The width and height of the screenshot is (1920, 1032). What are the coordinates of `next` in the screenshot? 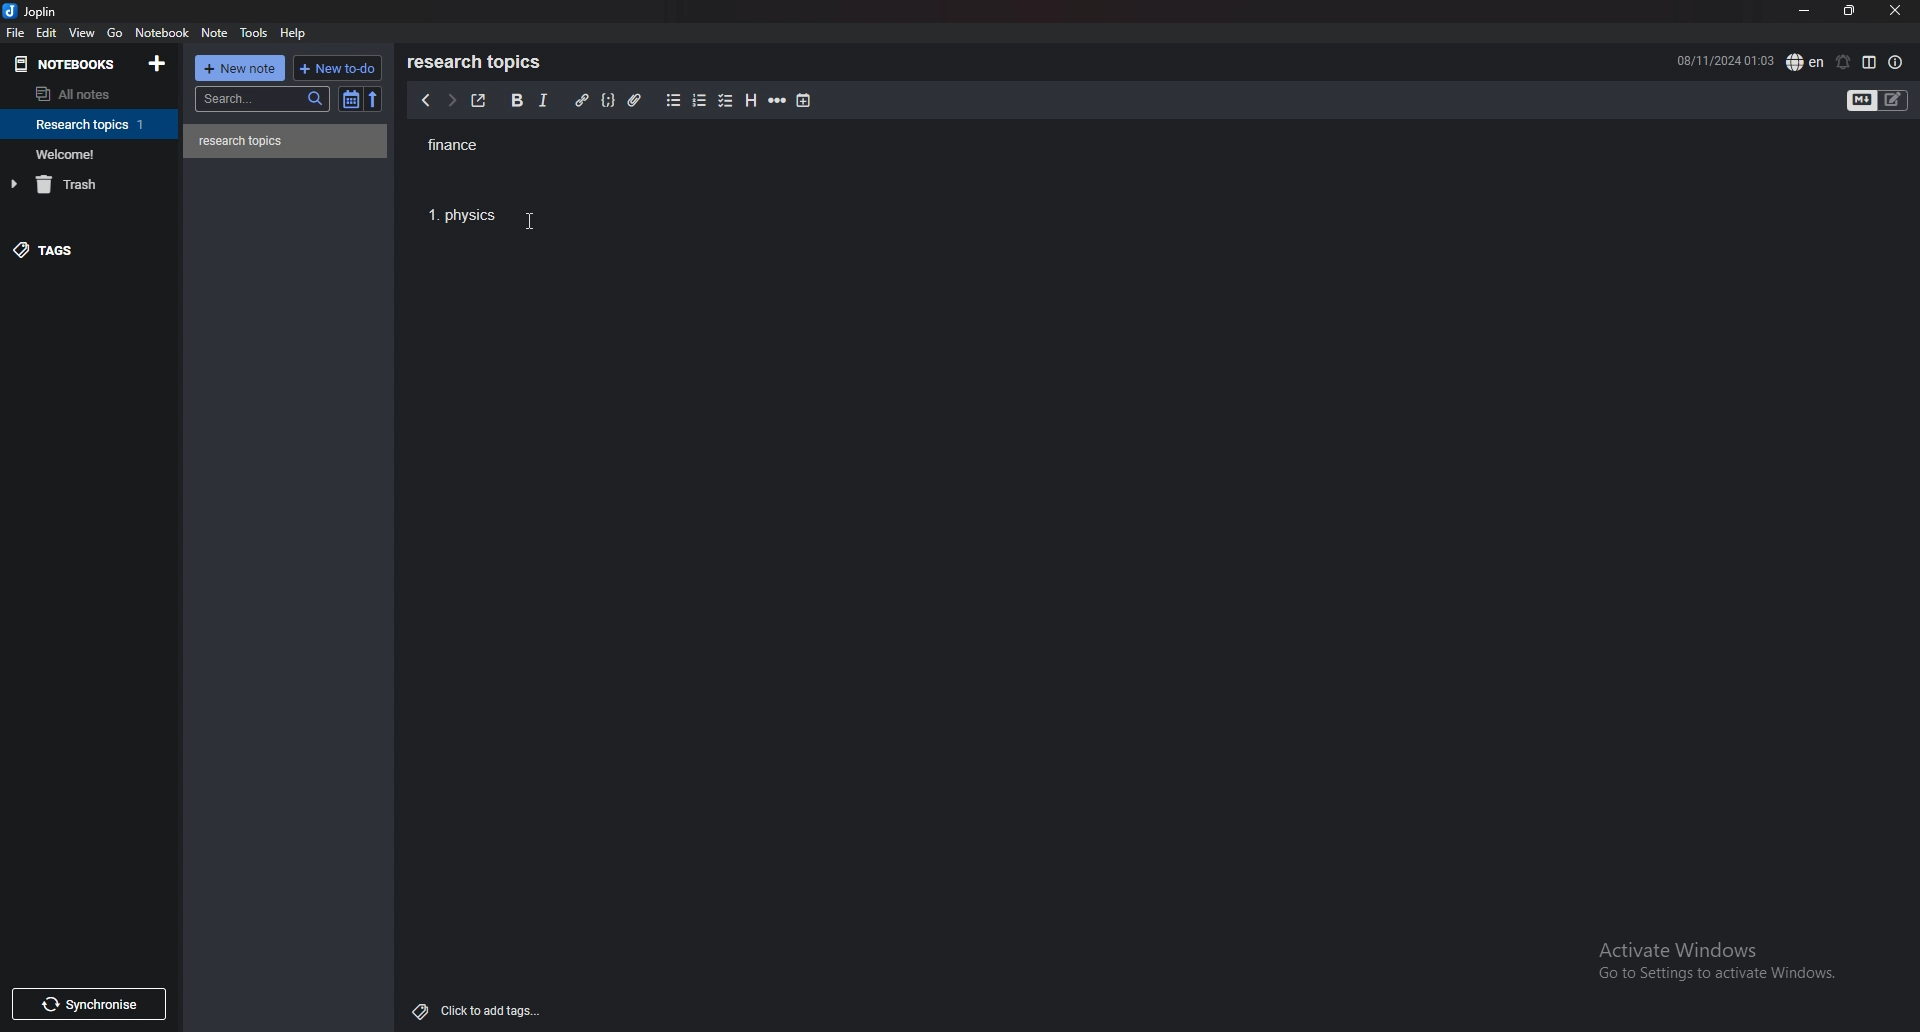 It's located at (449, 102).